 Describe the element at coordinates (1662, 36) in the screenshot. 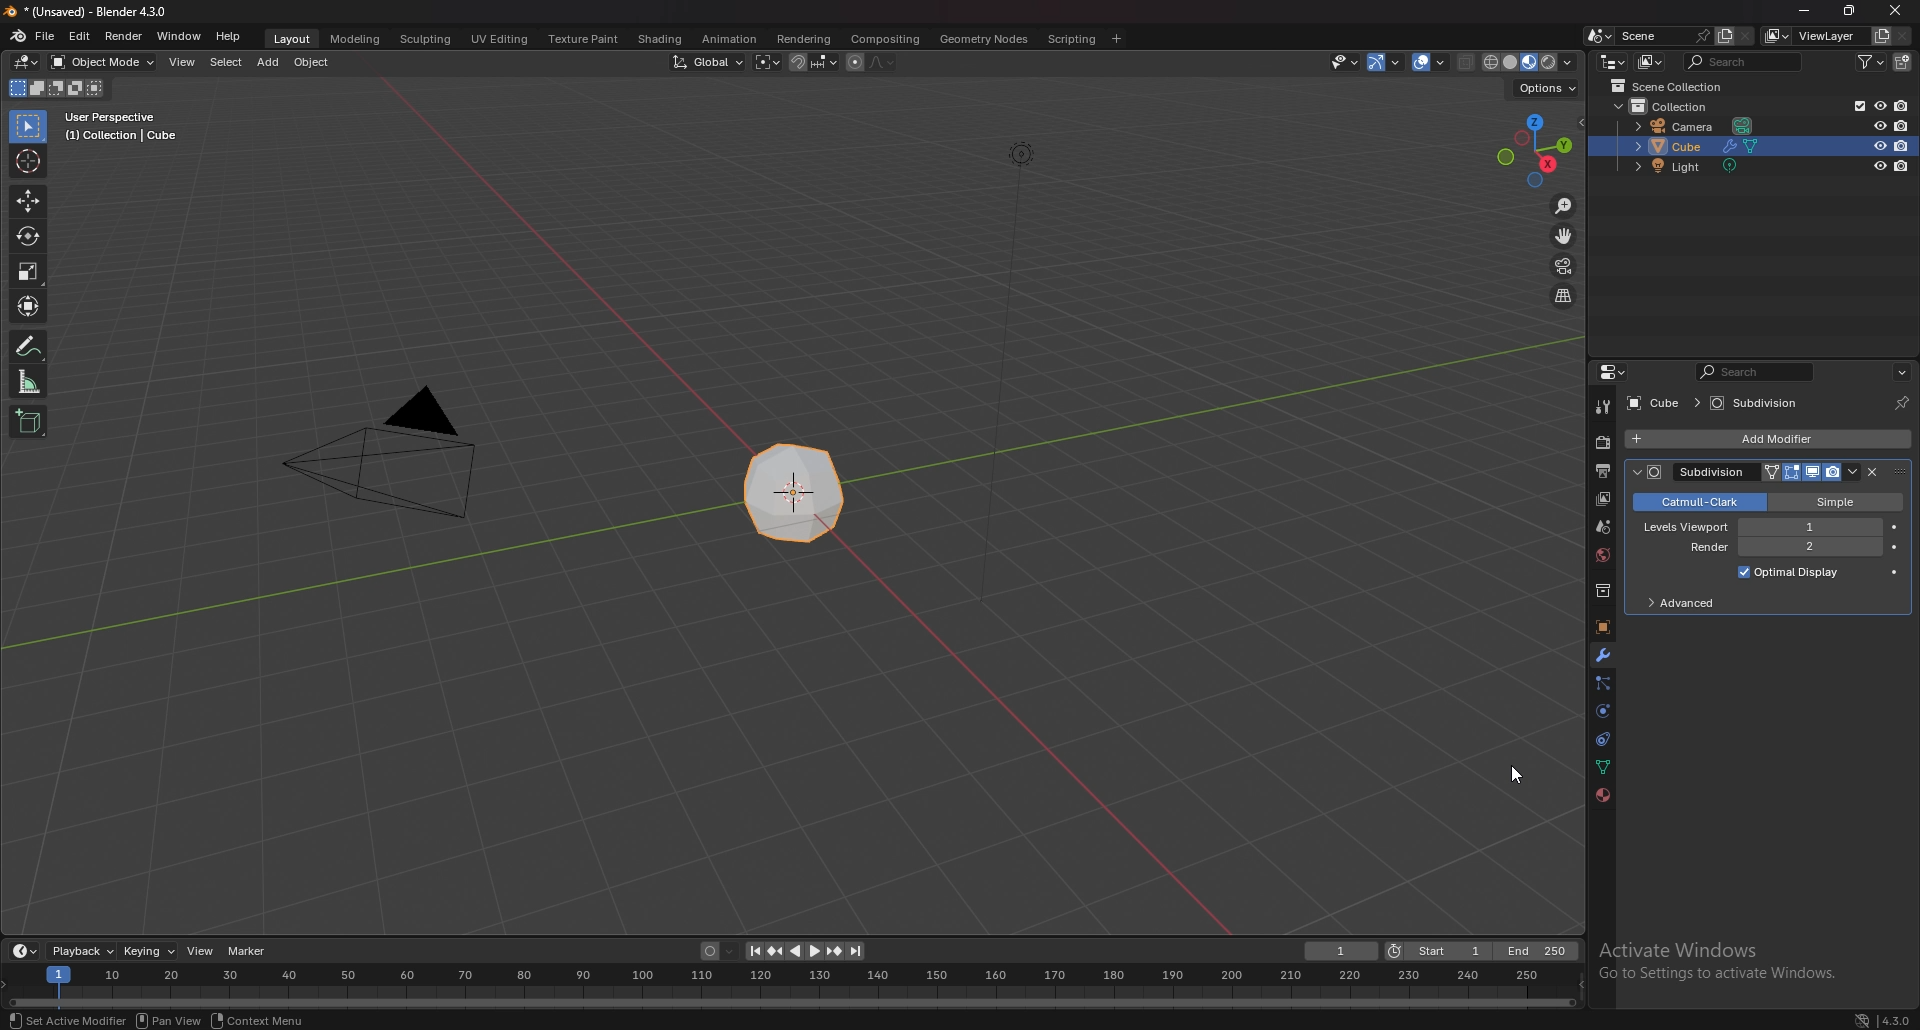

I see `scene` at that location.